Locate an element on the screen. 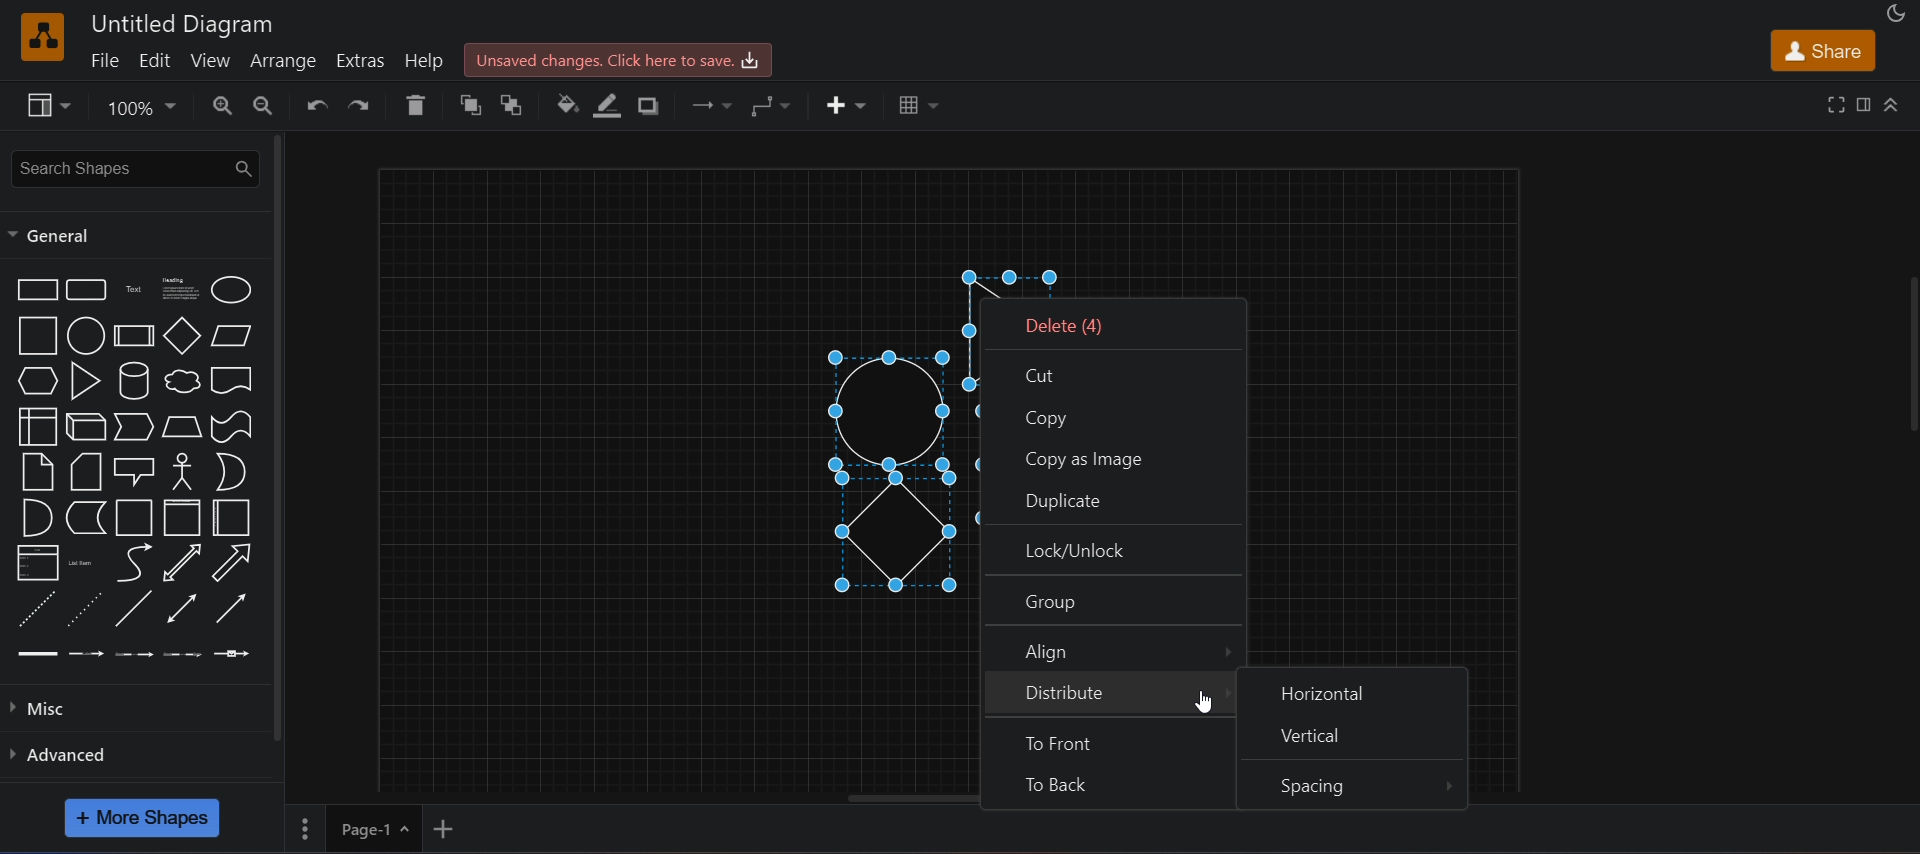 Image resolution: width=1920 pixels, height=854 pixels. document is located at coordinates (231, 381).